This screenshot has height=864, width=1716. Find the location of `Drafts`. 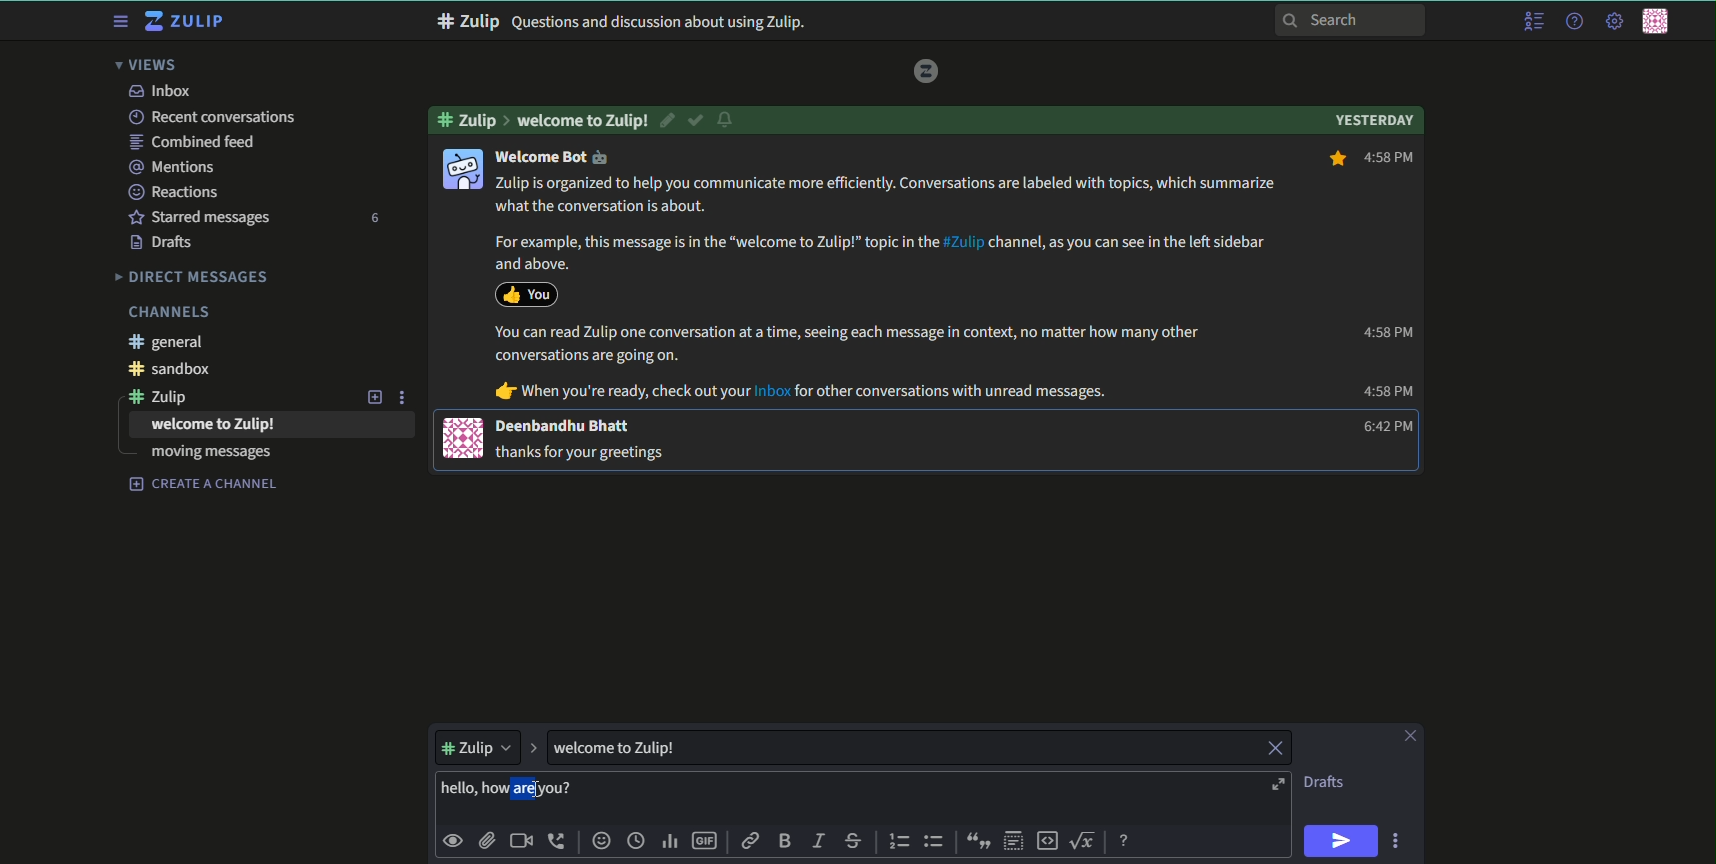

Drafts is located at coordinates (164, 243).